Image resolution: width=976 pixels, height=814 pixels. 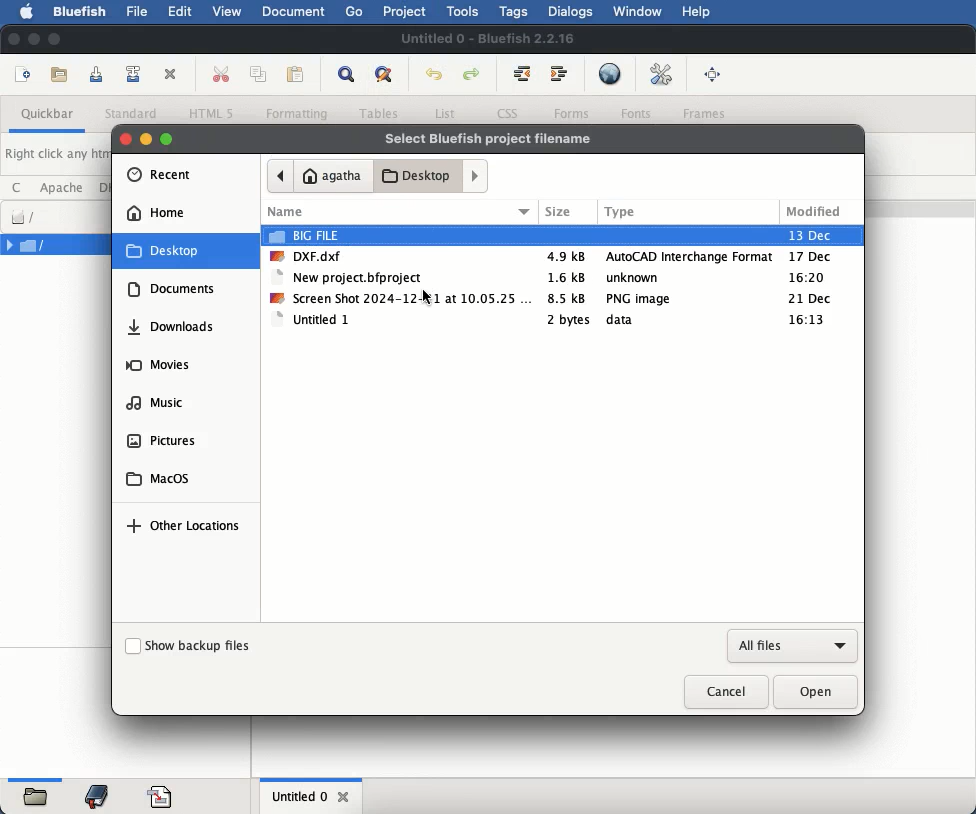 I want to click on size, so click(x=567, y=212).